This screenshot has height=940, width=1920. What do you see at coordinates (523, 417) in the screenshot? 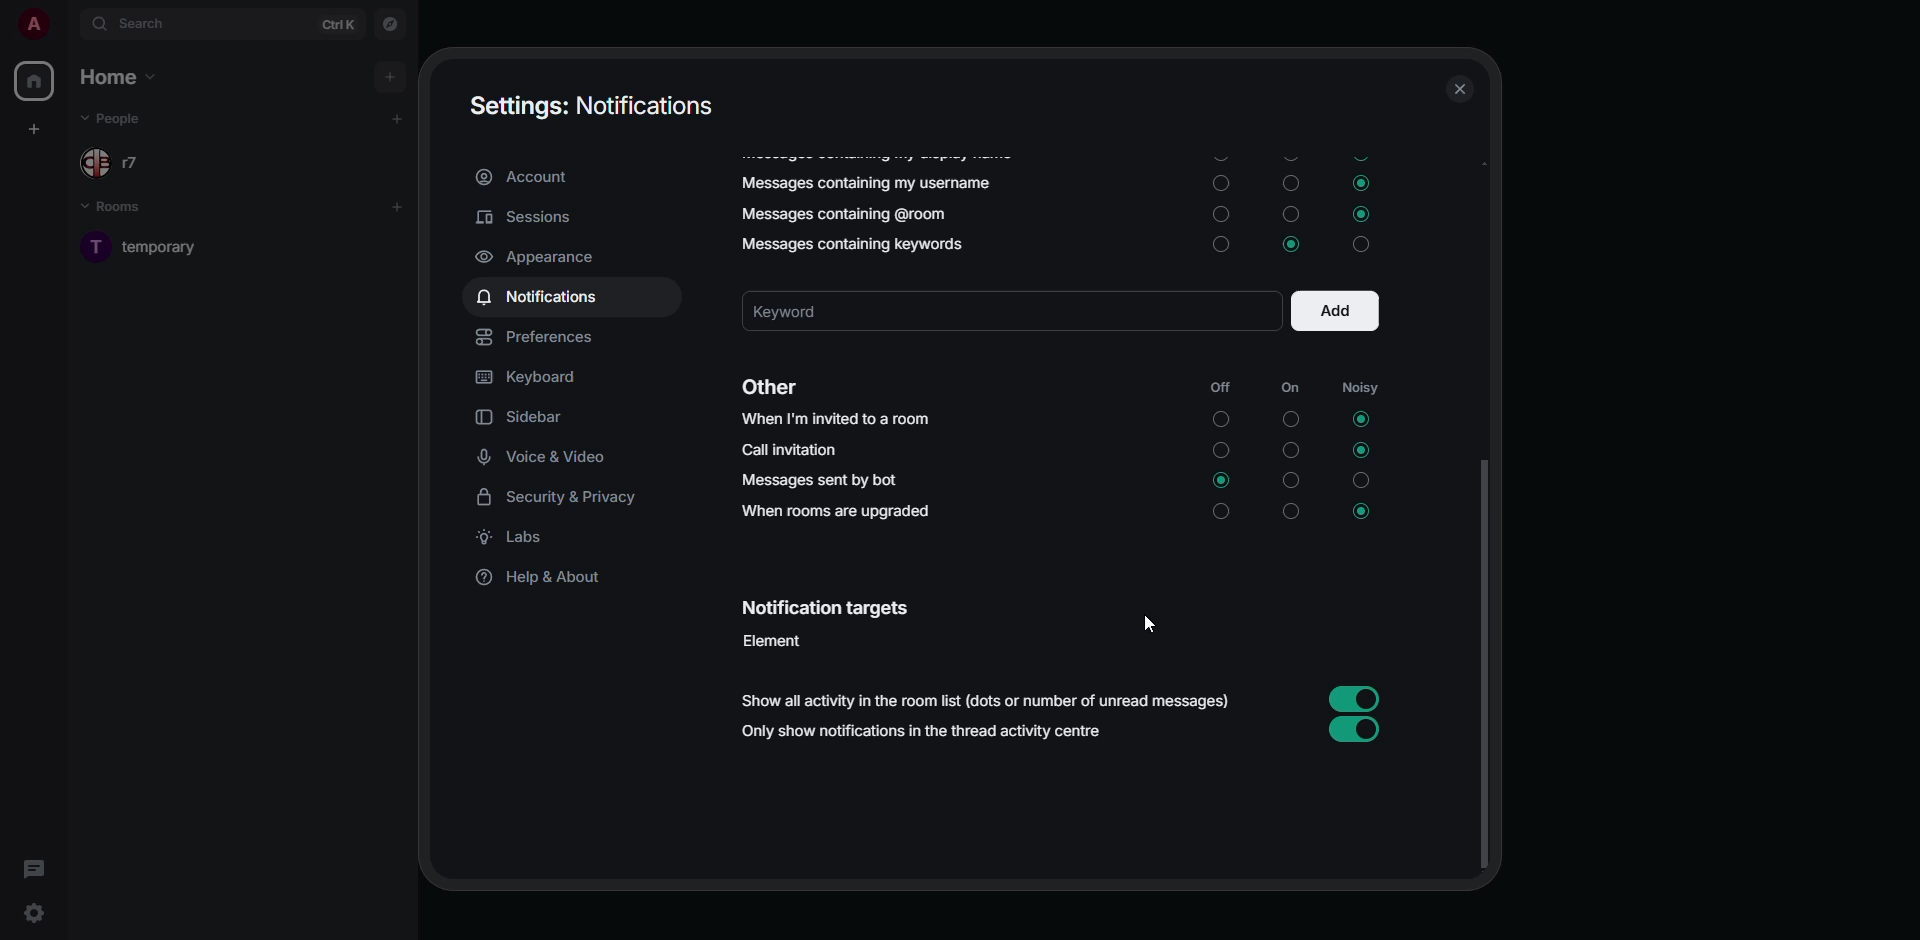
I see `sidebar` at bounding box center [523, 417].